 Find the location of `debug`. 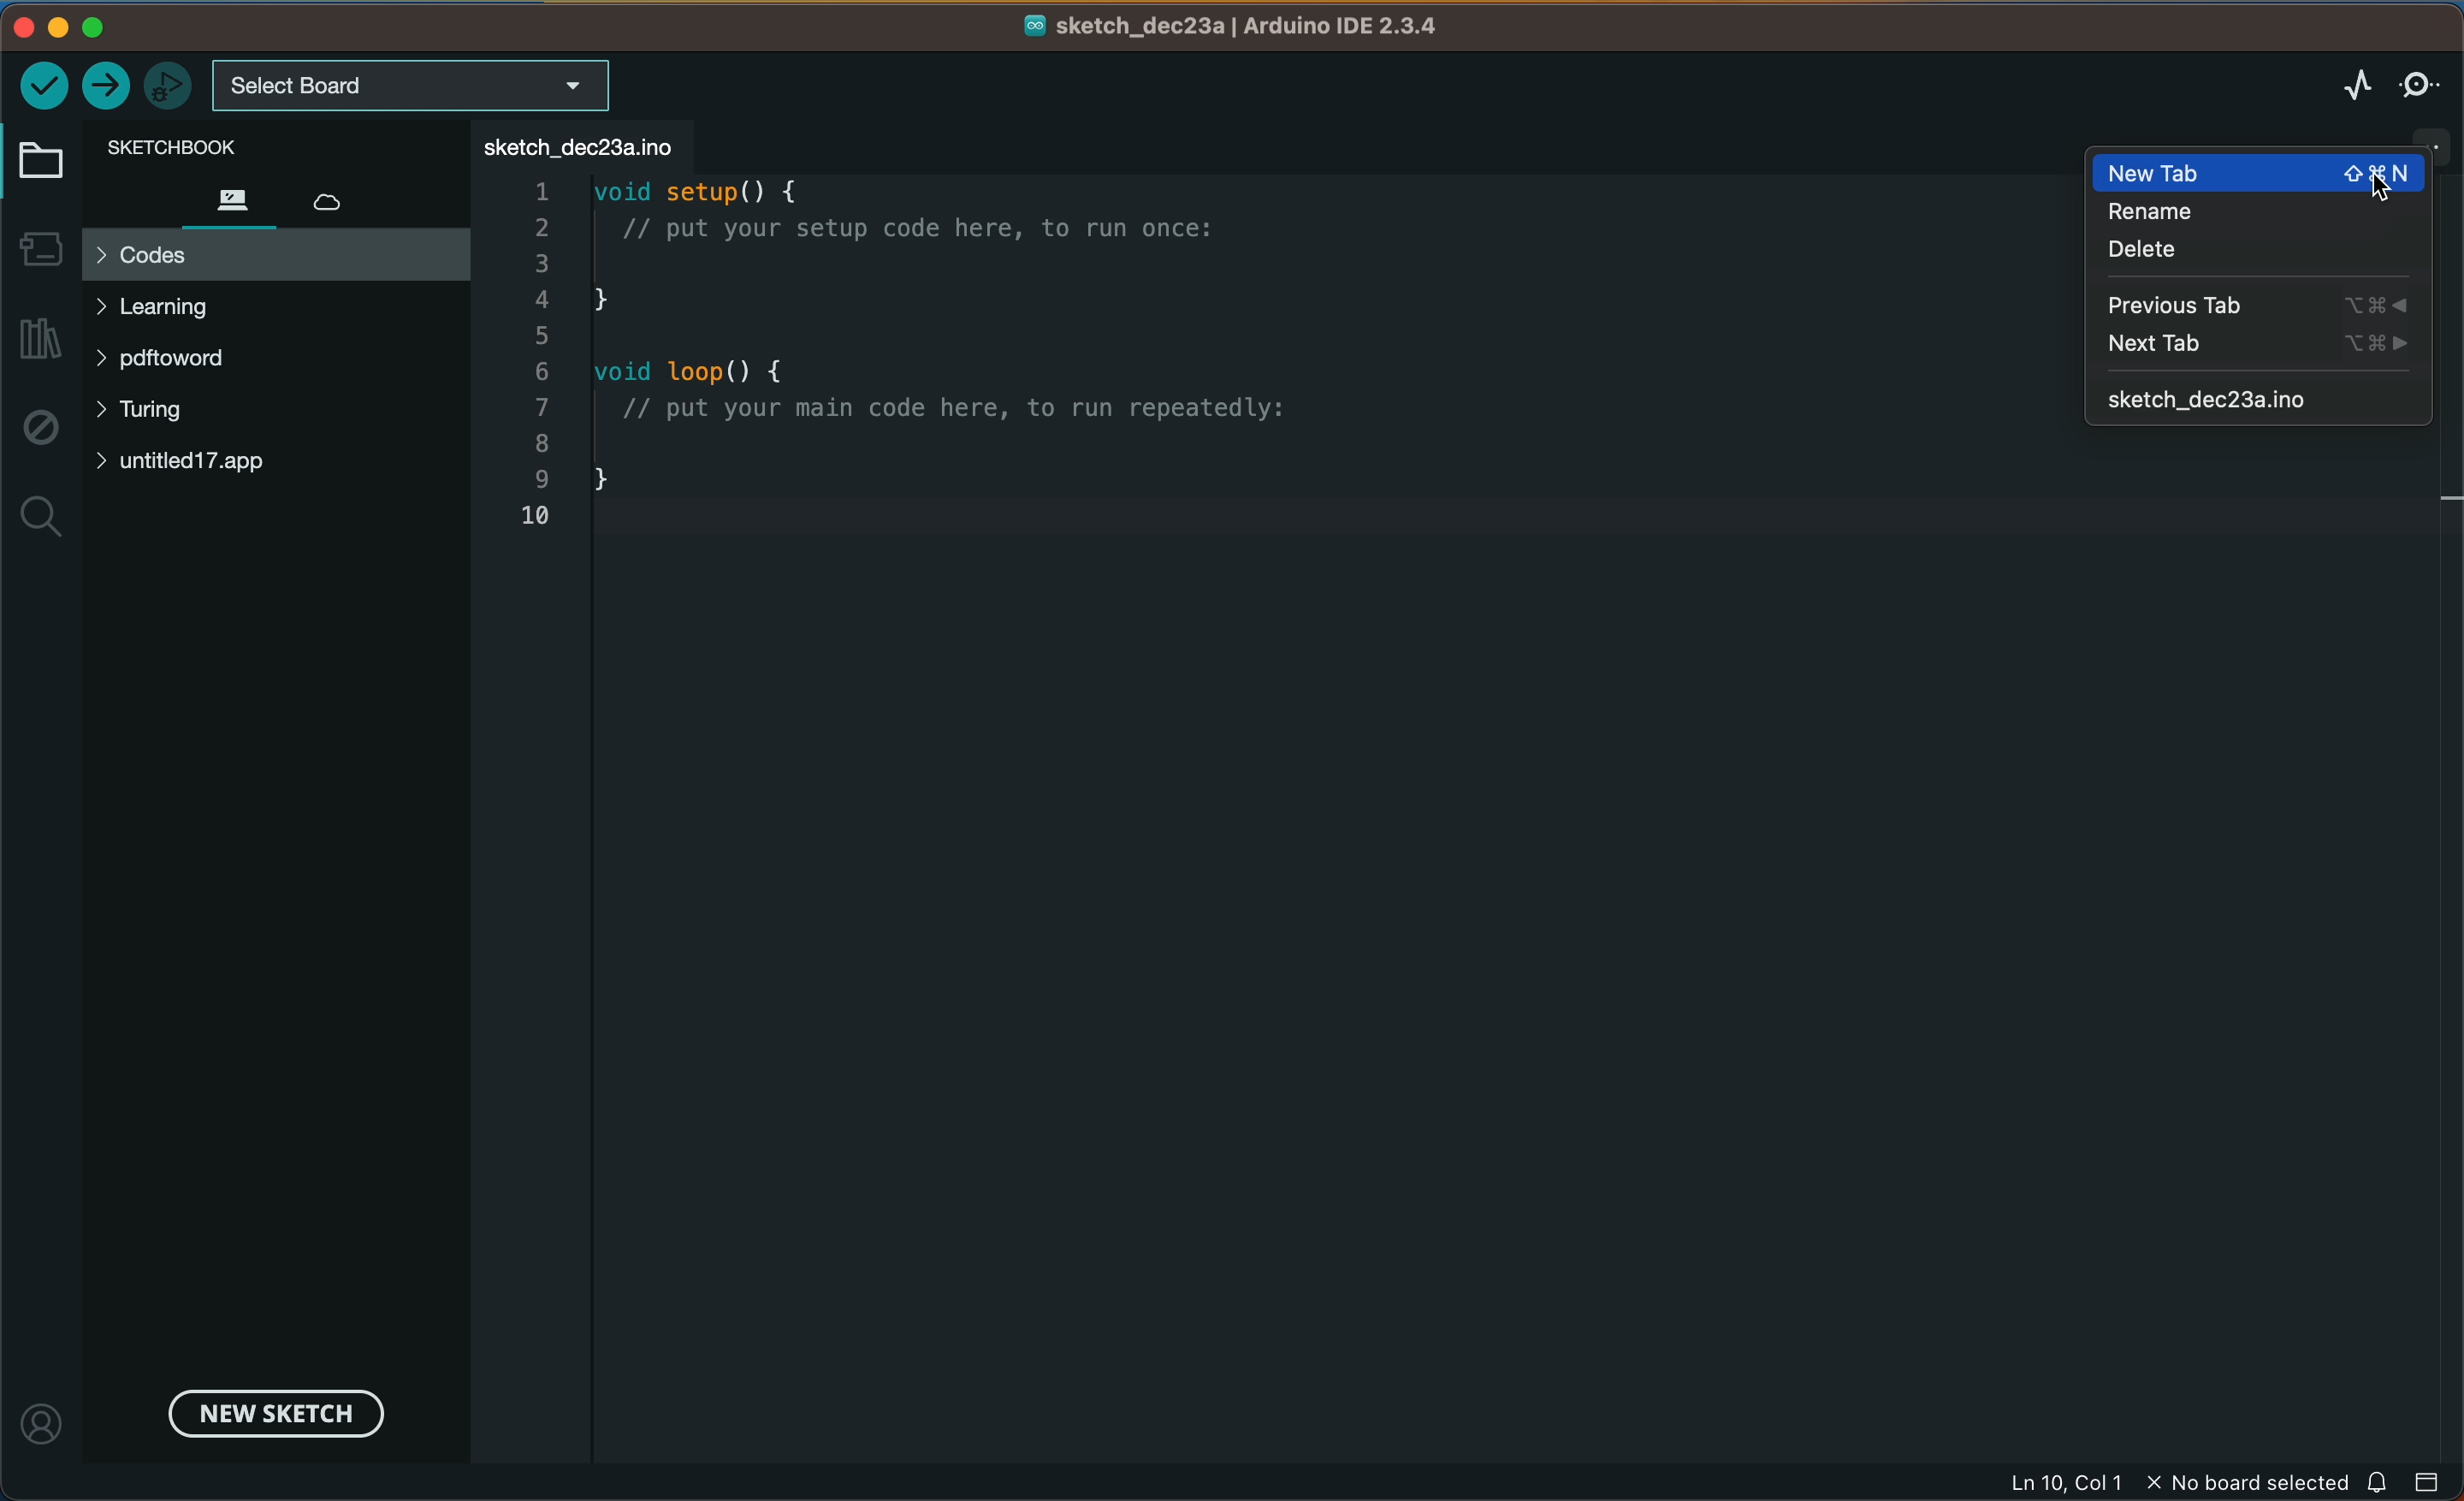

debug is located at coordinates (39, 429).